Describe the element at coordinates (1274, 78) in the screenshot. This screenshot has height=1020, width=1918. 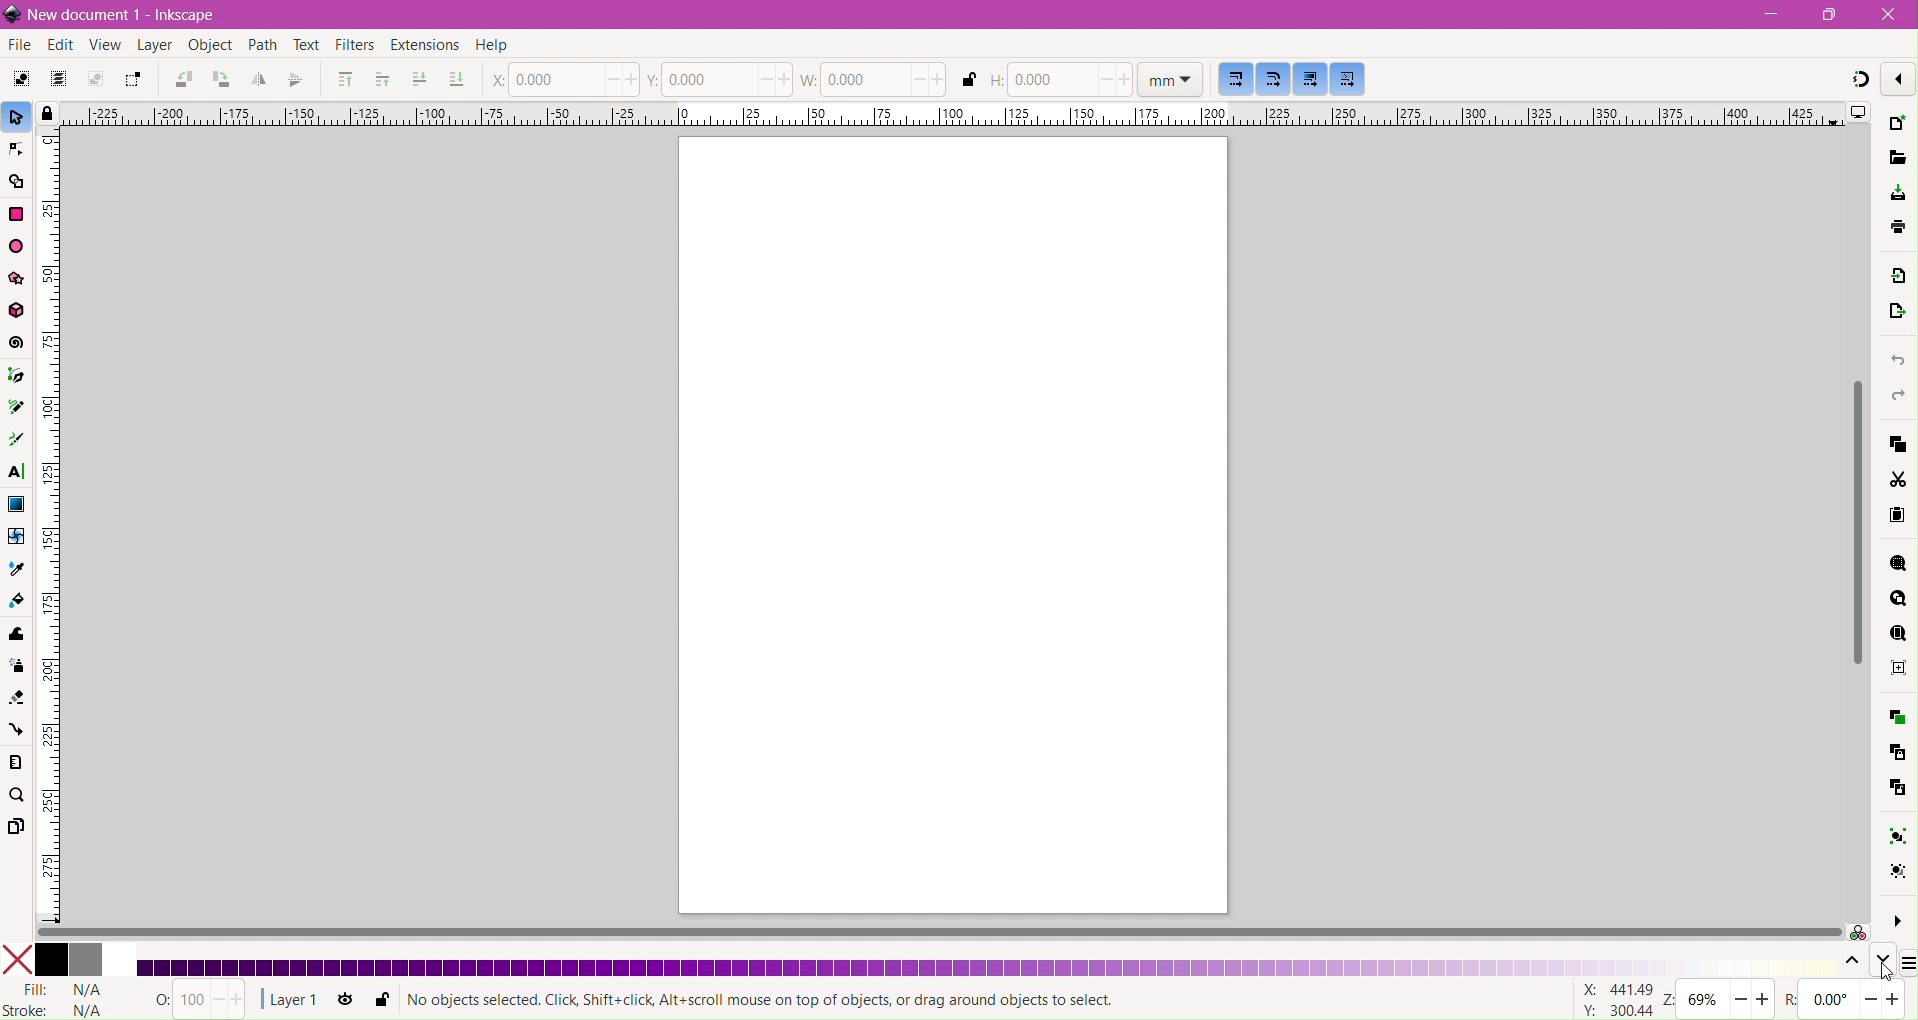
I see `When scaling rectangles, scale the radii of rounded corners` at that location.